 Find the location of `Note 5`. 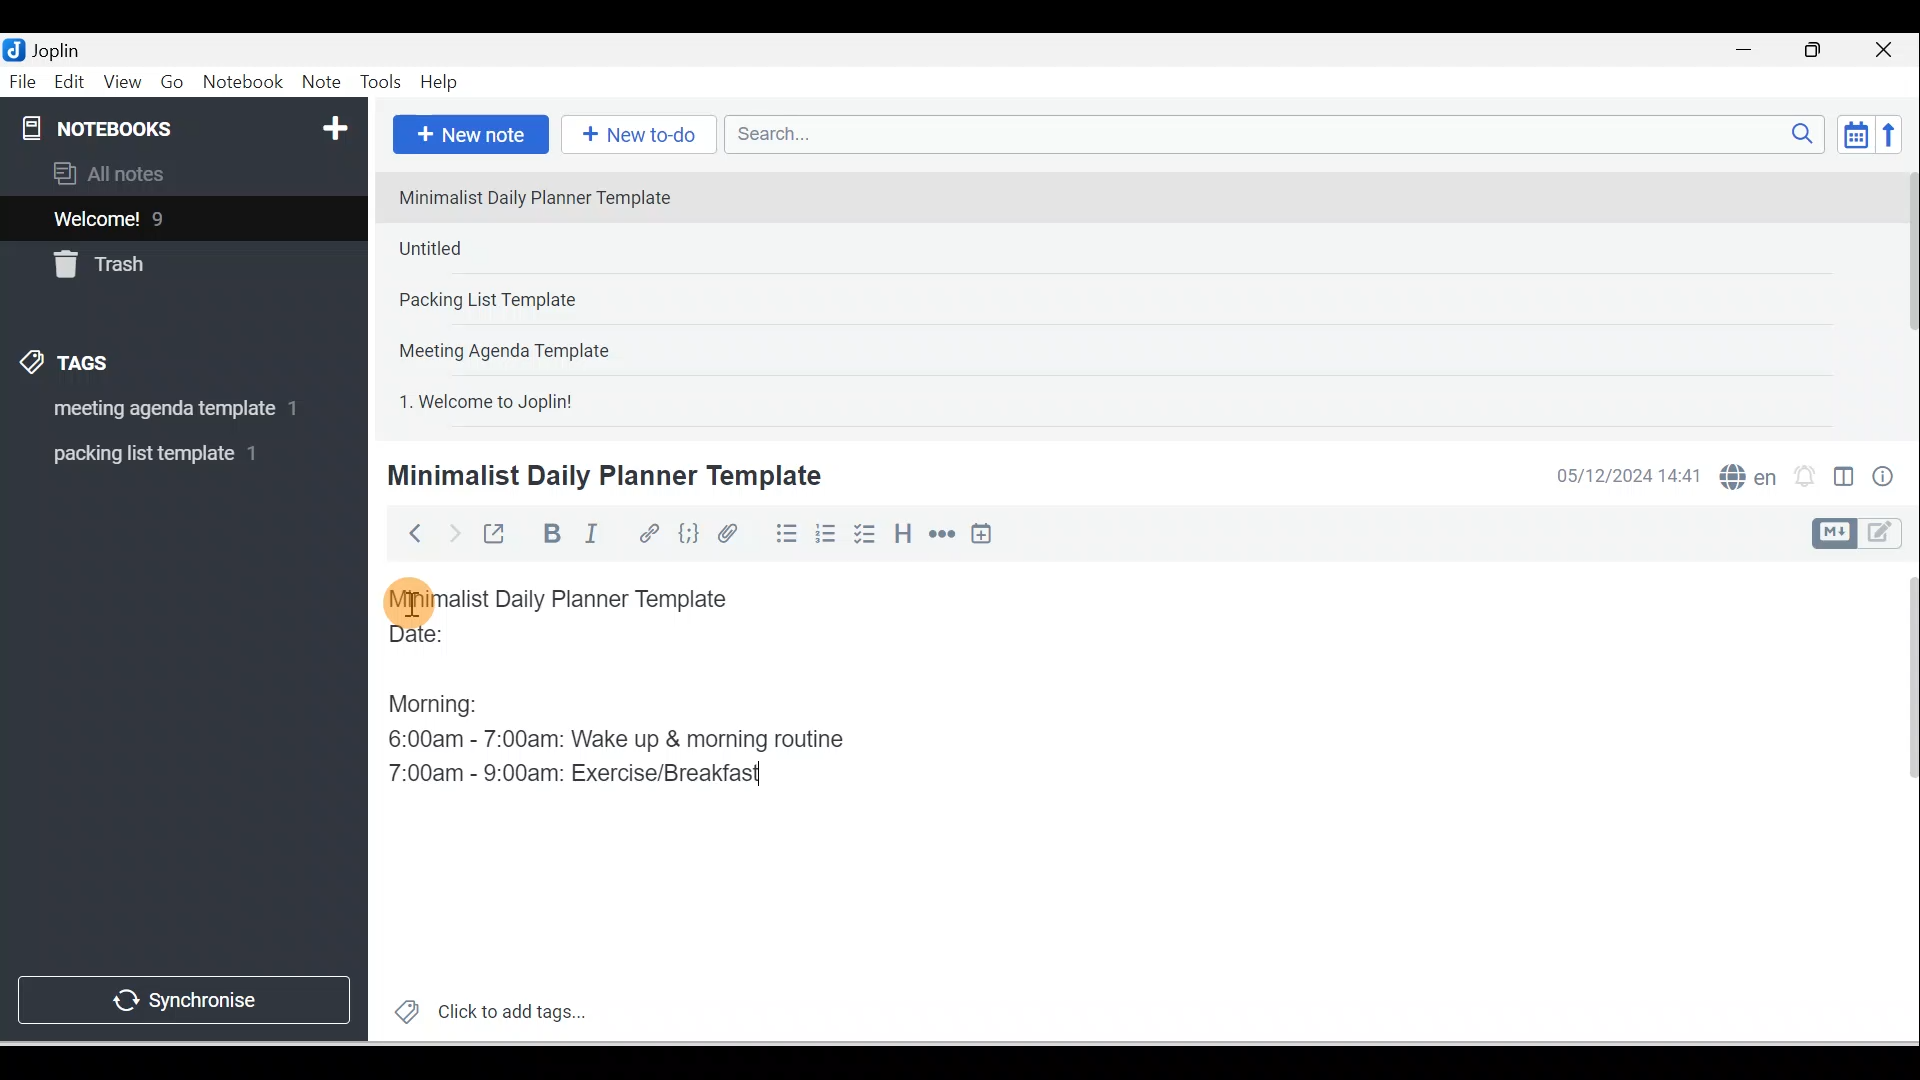

Note 5 is located at coordinates (559, 399).